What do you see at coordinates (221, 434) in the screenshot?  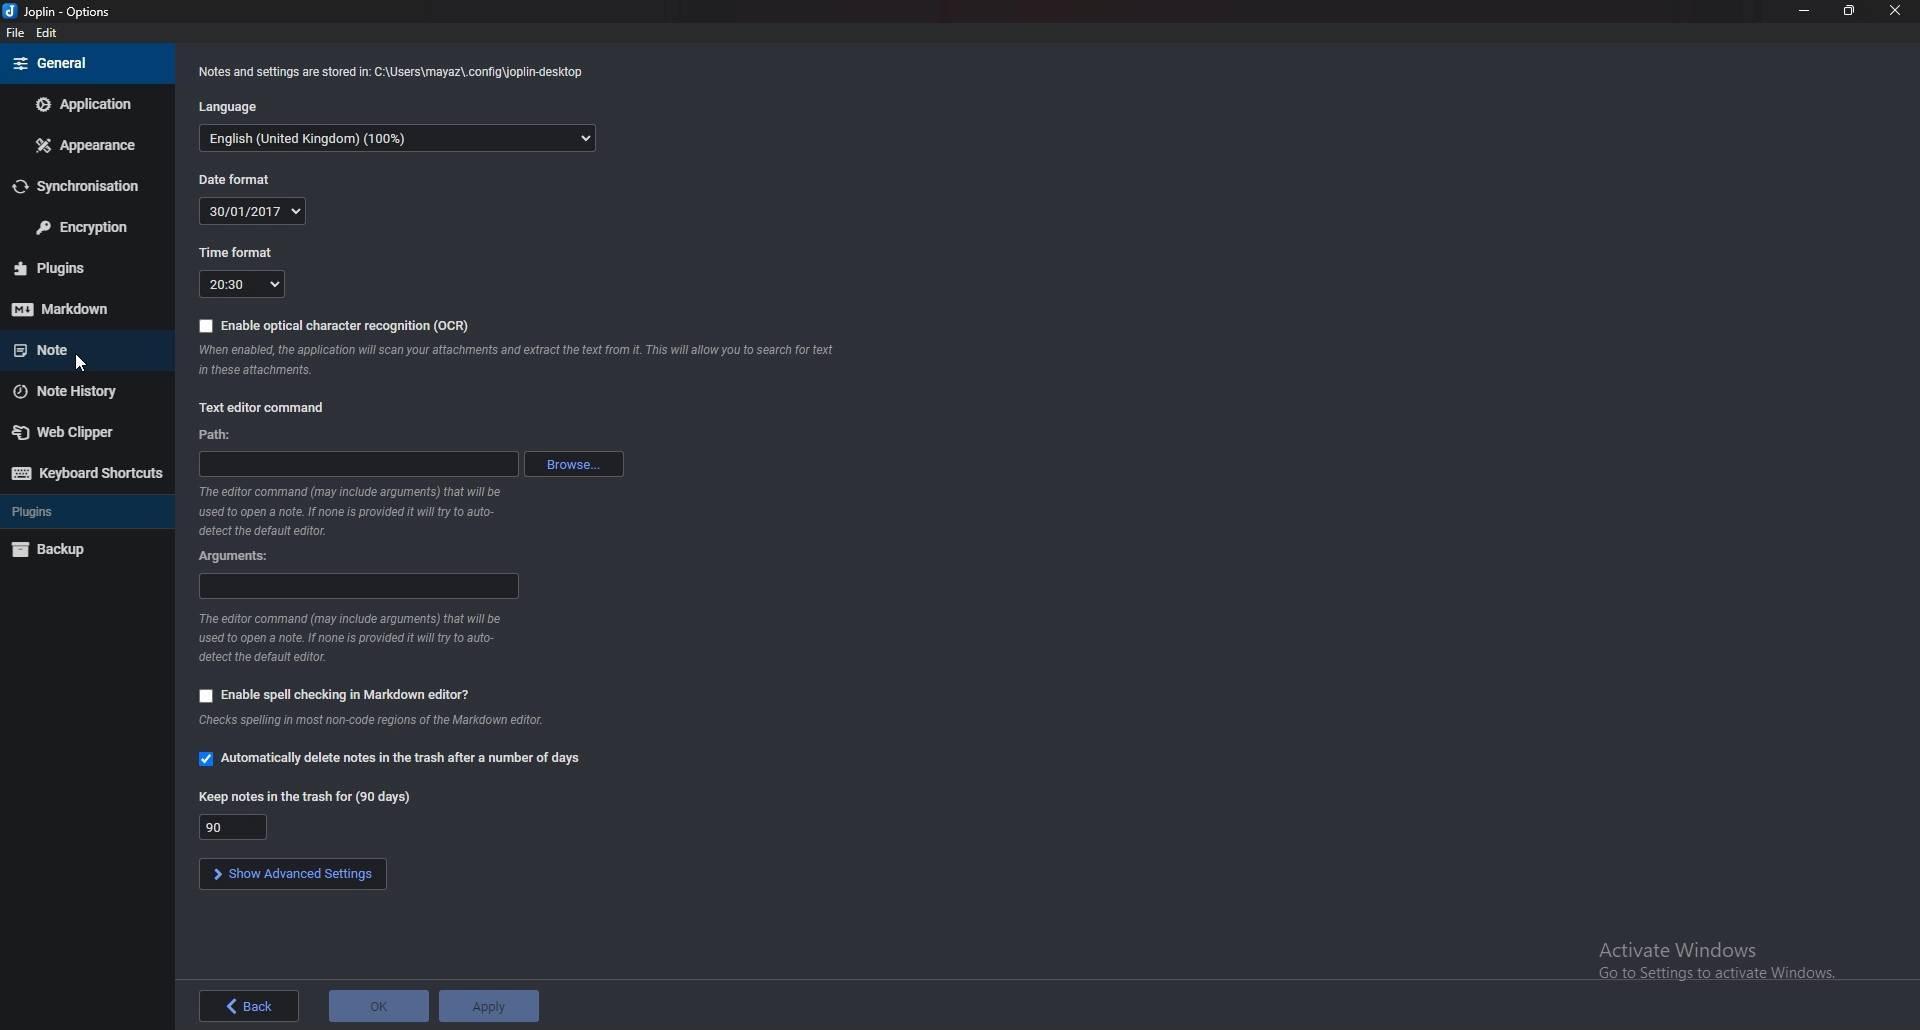 I see `path` at bounding box center [221, 434].